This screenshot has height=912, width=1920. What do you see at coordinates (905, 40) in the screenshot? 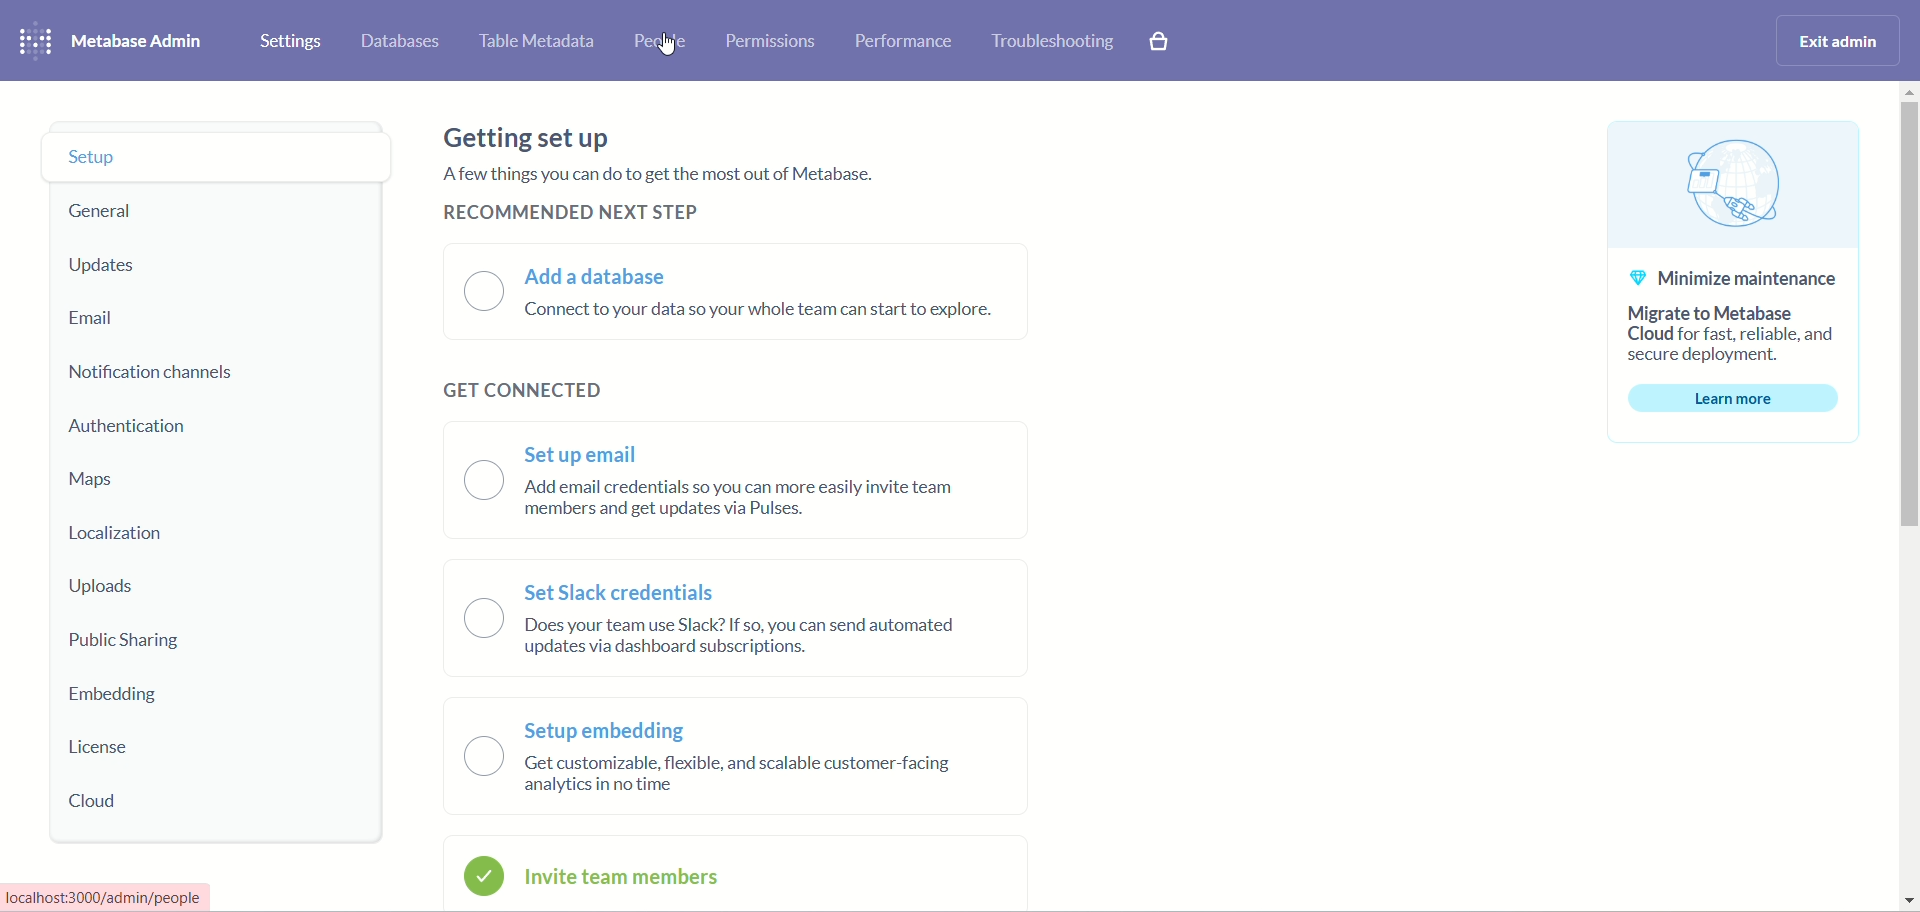
I see `performance` at bounding box center [905, 40].